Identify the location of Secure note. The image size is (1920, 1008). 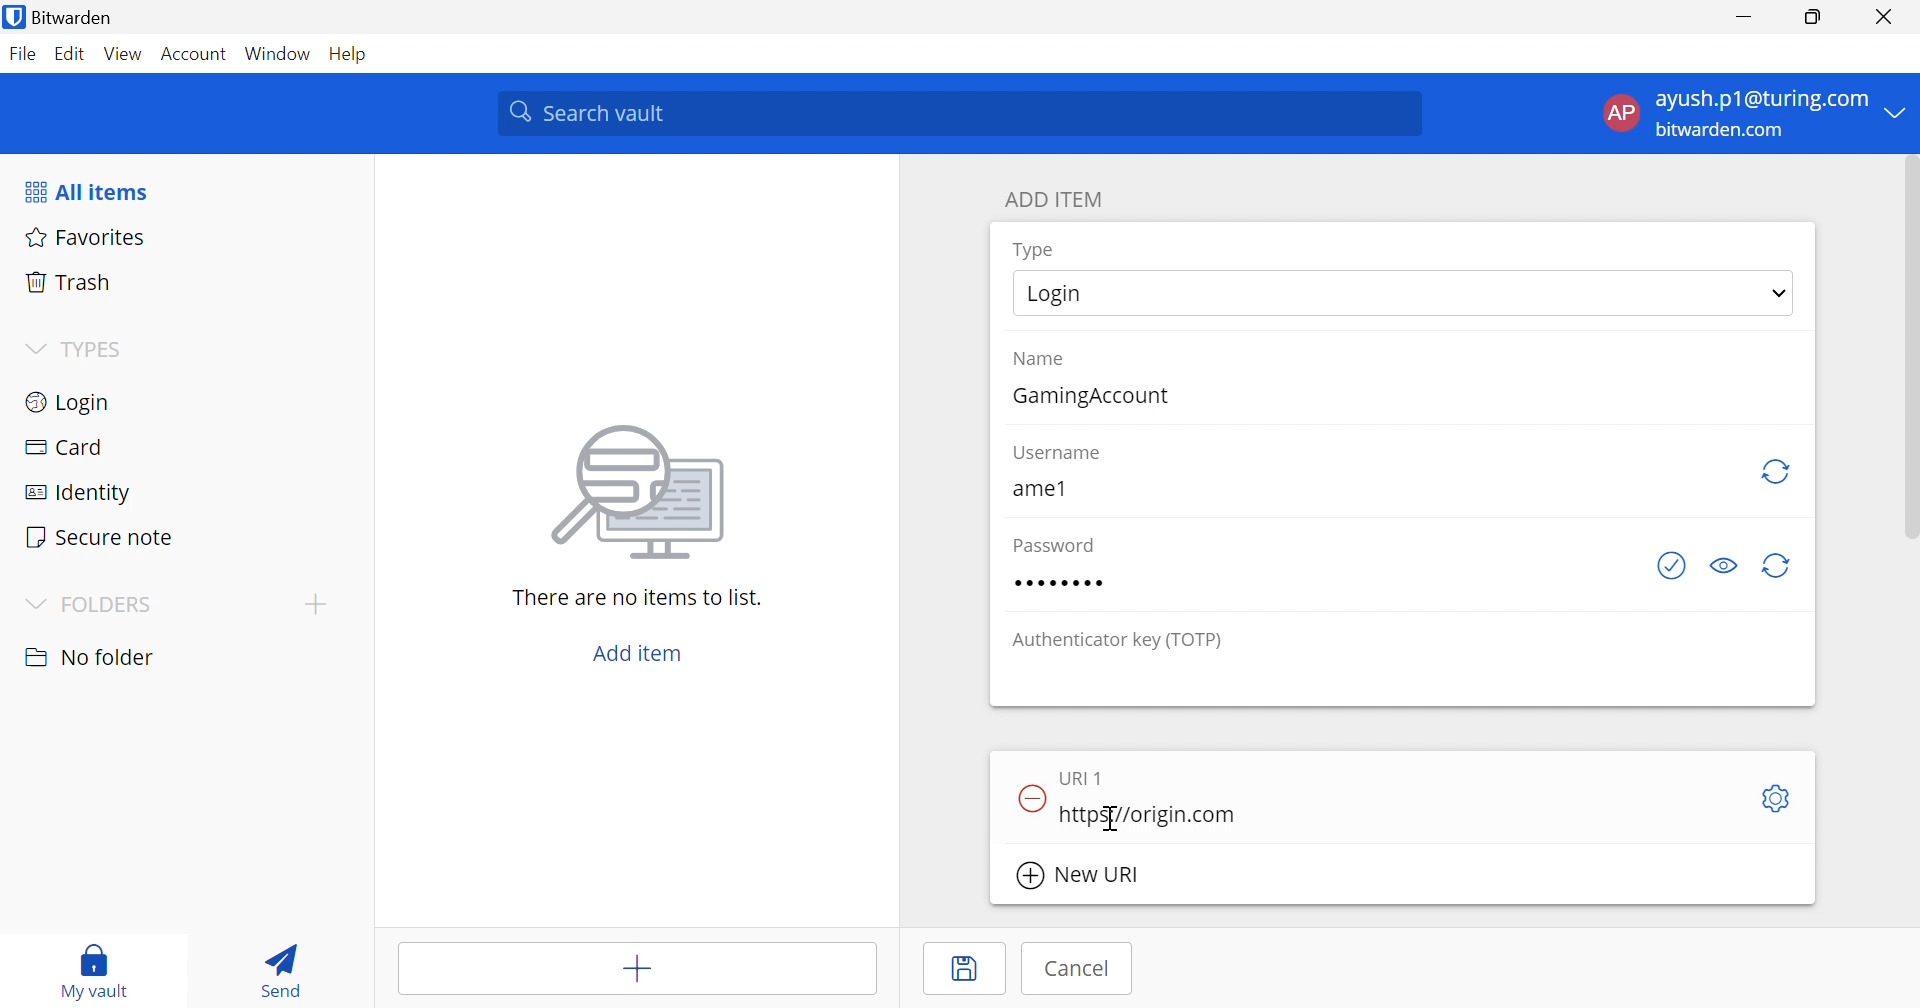
(101, 535).